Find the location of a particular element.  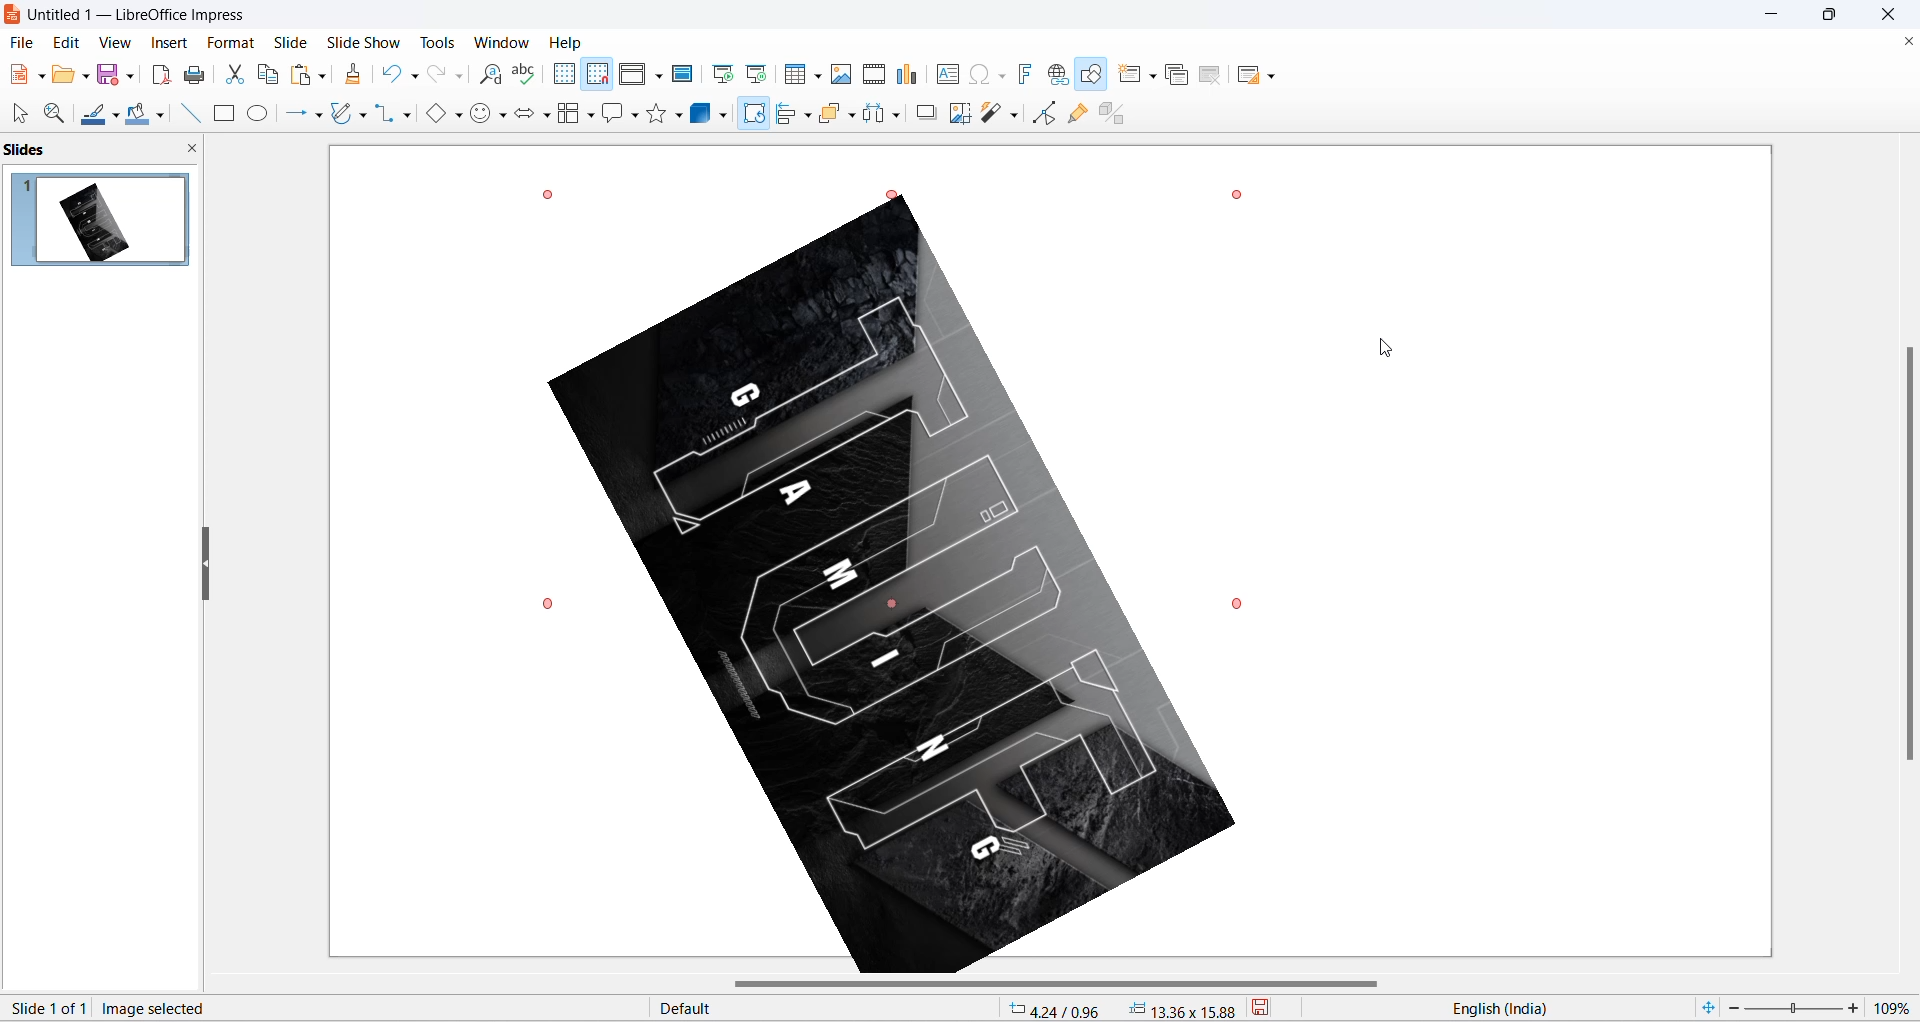

cut is located at coordinates (237, 74).